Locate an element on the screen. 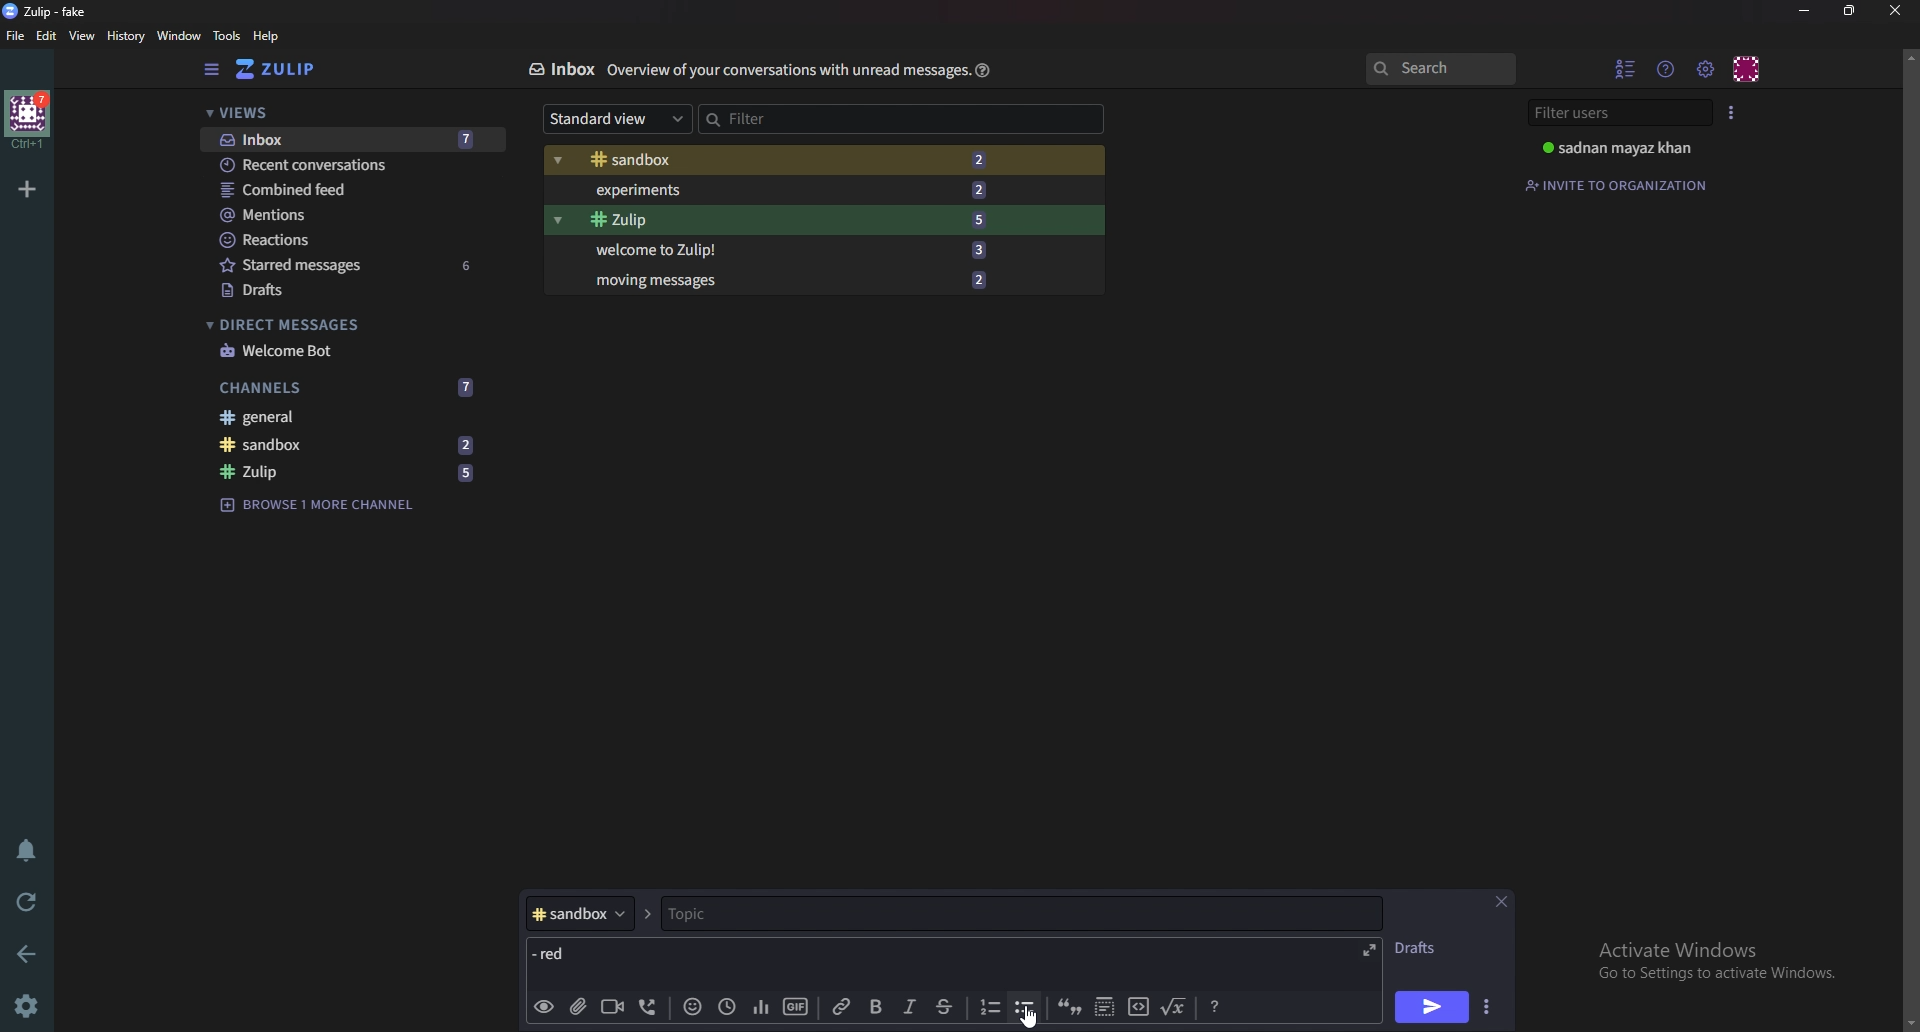 Image resolution: width=1920 pixels, height=1032 pixels. combined feed is located at coordinates (352, 190).